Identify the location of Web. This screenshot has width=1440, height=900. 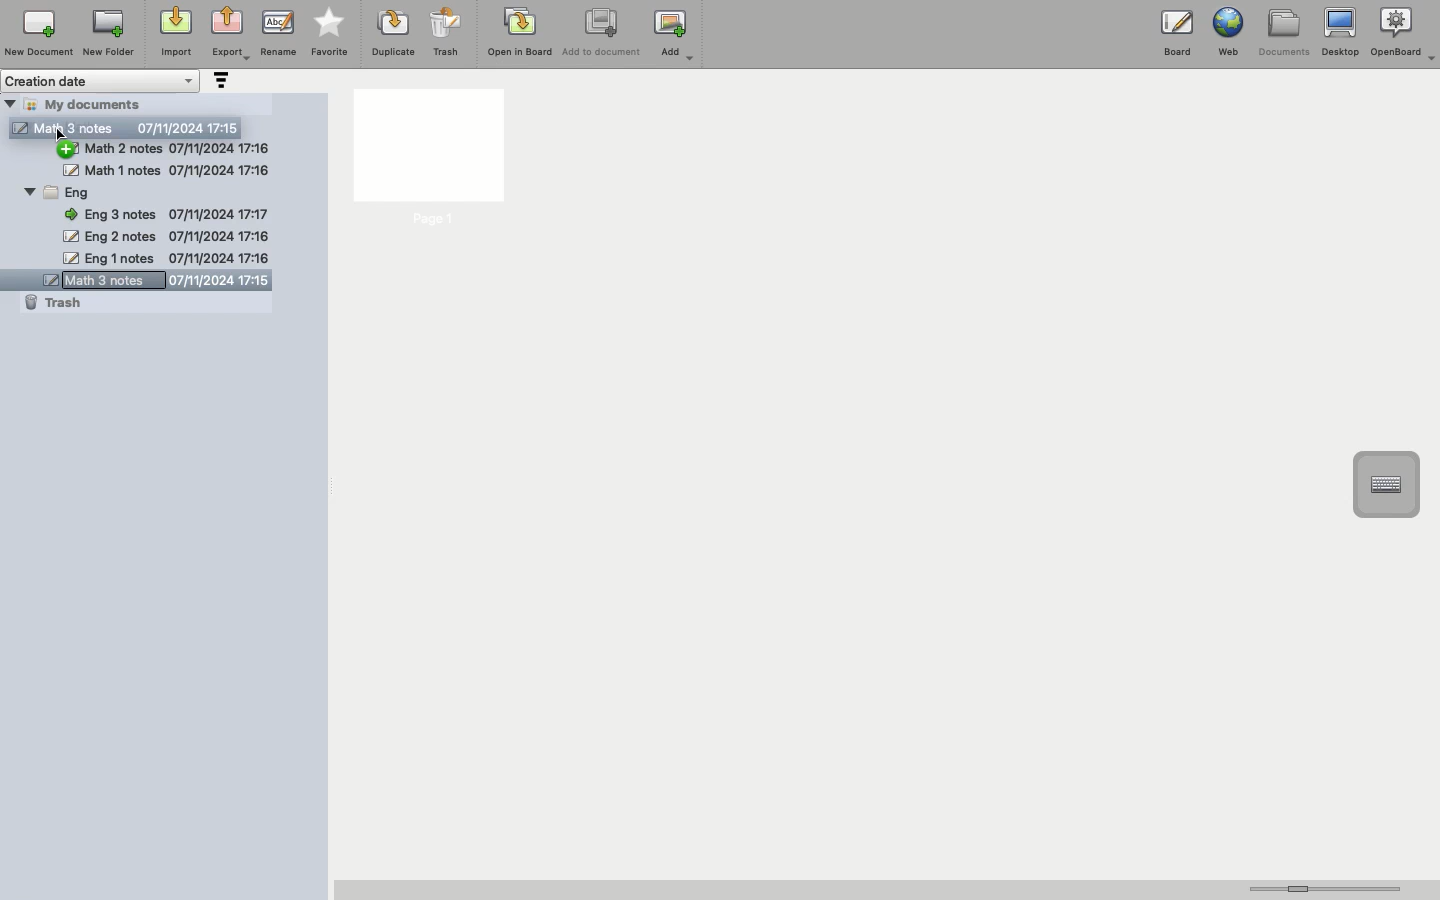
(1226, 32).